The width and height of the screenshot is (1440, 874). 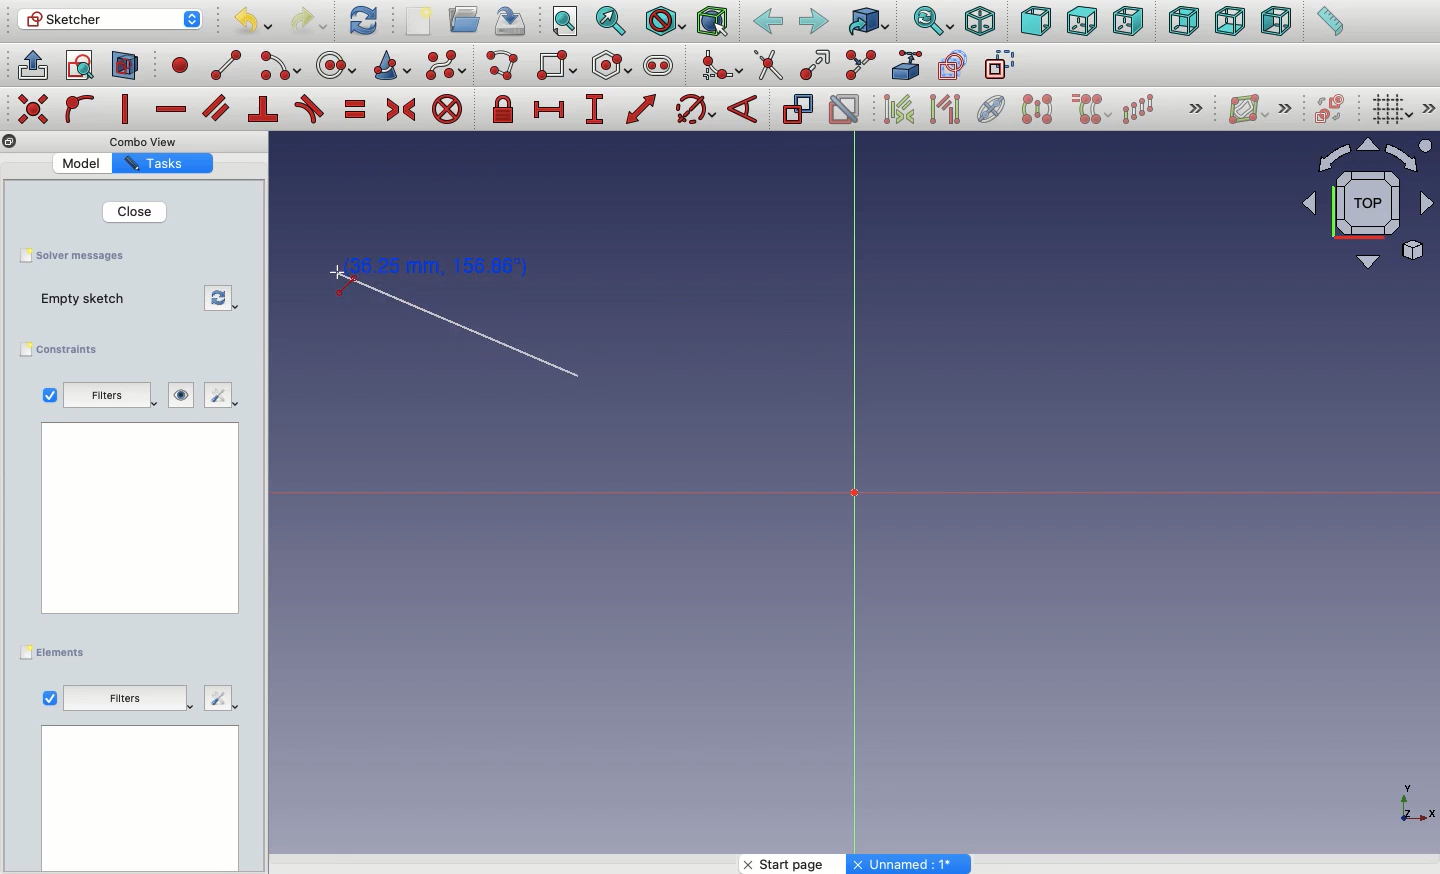 I want to click on Constrain angle, so click(x=745, y=109).